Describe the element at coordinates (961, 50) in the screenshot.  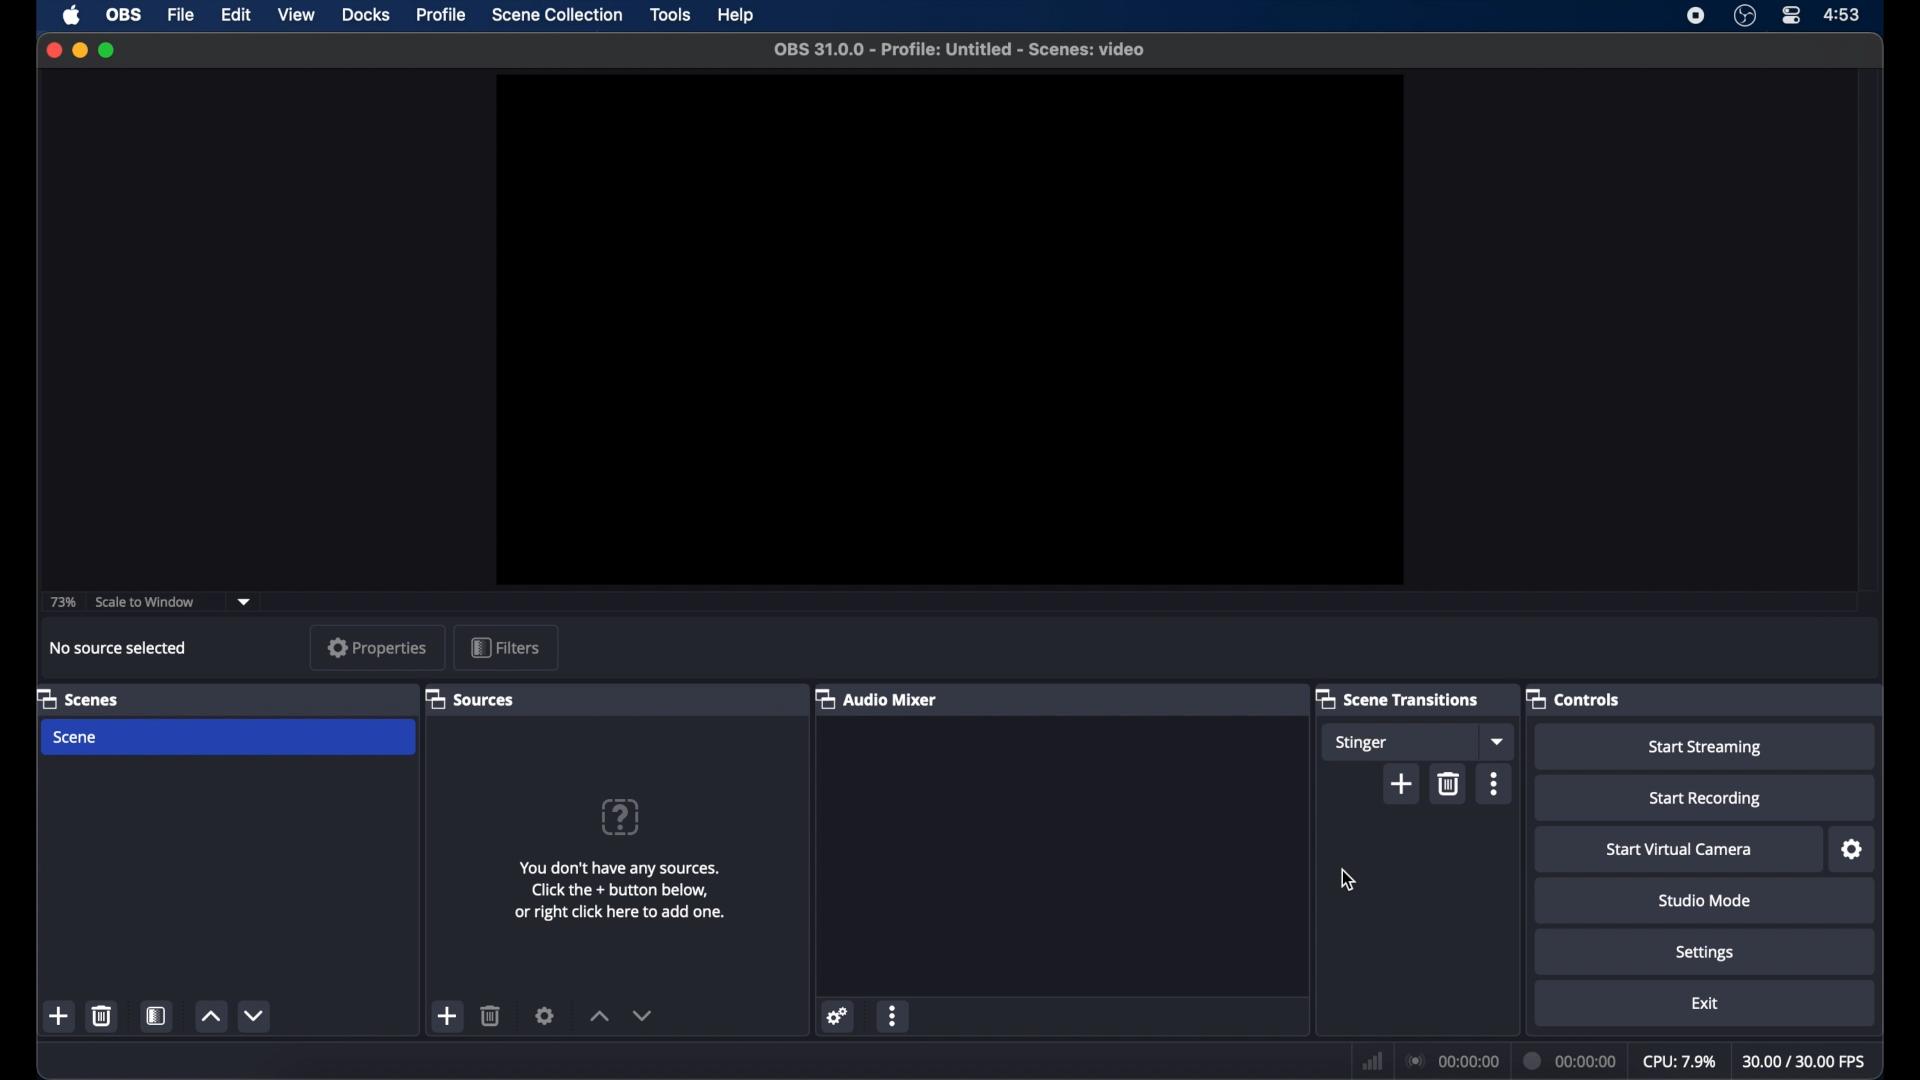
I see `file name` at that location.